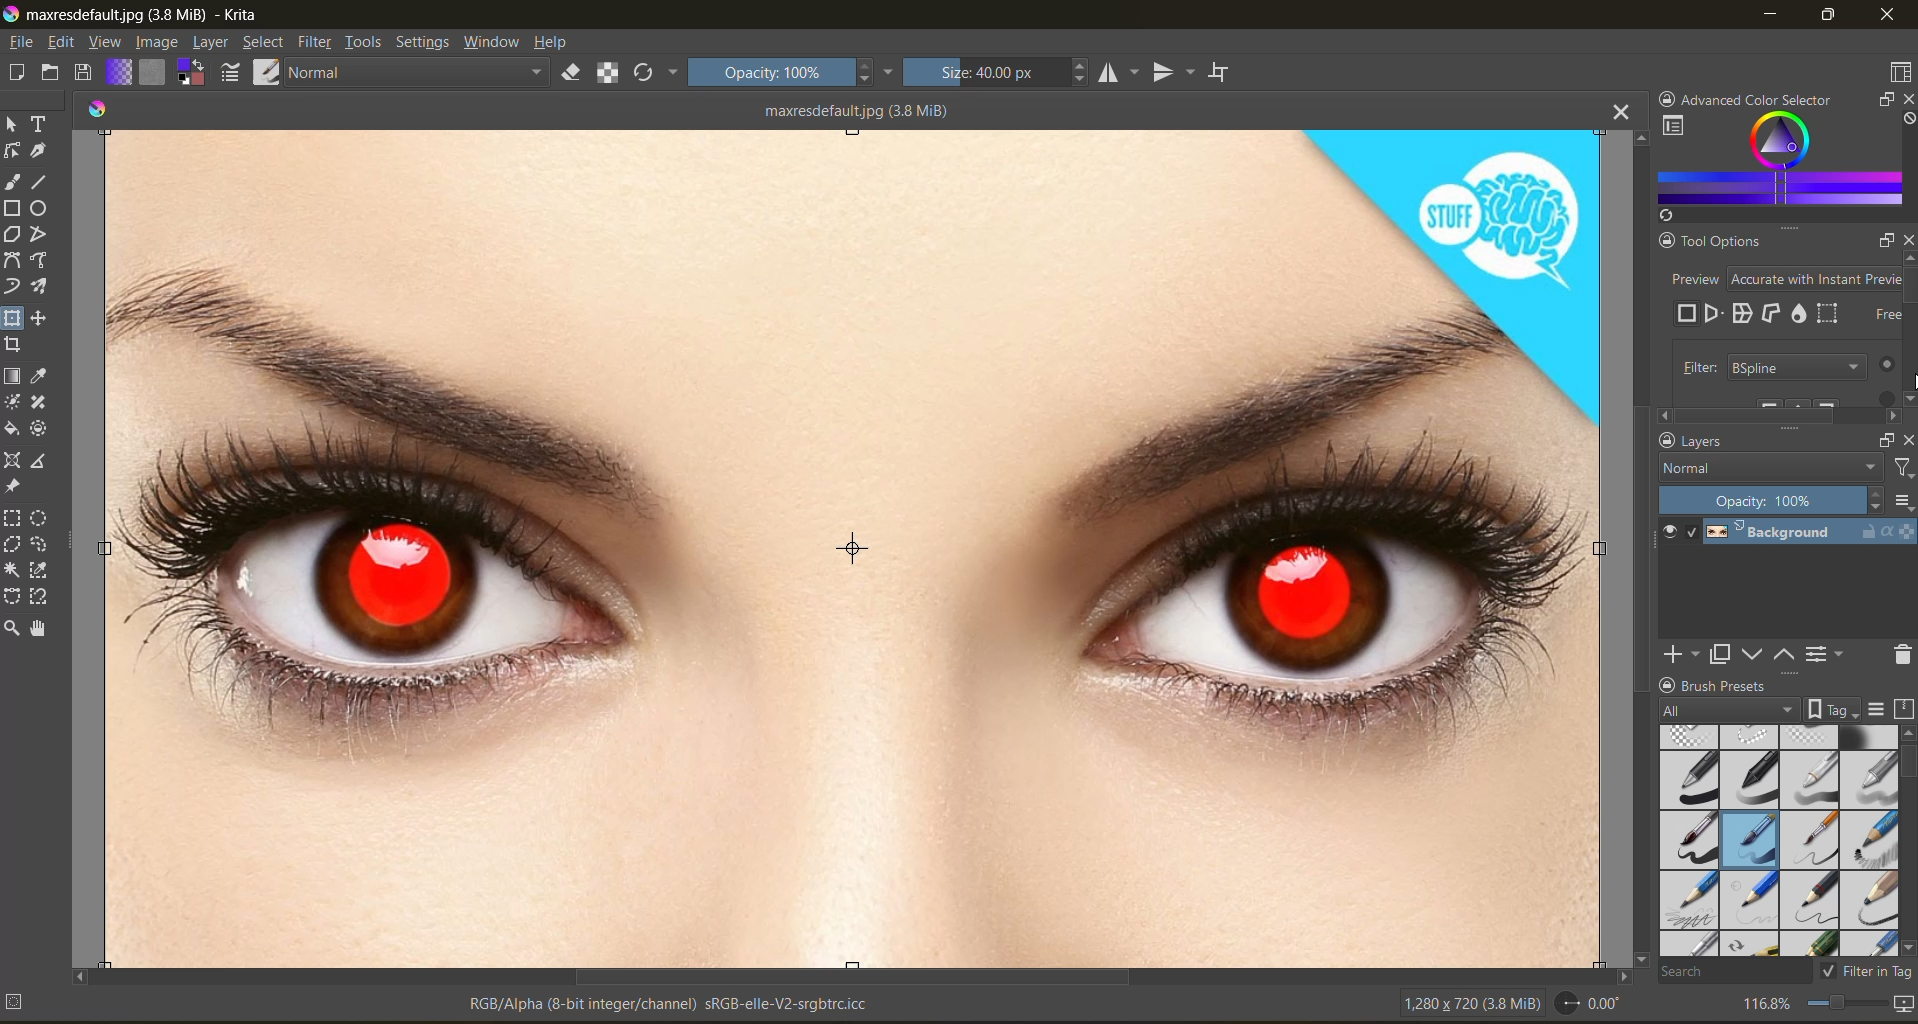 The image size is (1918, 1024). What do you see at coordinates (265, 72) in the screenshot?
I see `choose brush preset` at bounding box center [265, 72].